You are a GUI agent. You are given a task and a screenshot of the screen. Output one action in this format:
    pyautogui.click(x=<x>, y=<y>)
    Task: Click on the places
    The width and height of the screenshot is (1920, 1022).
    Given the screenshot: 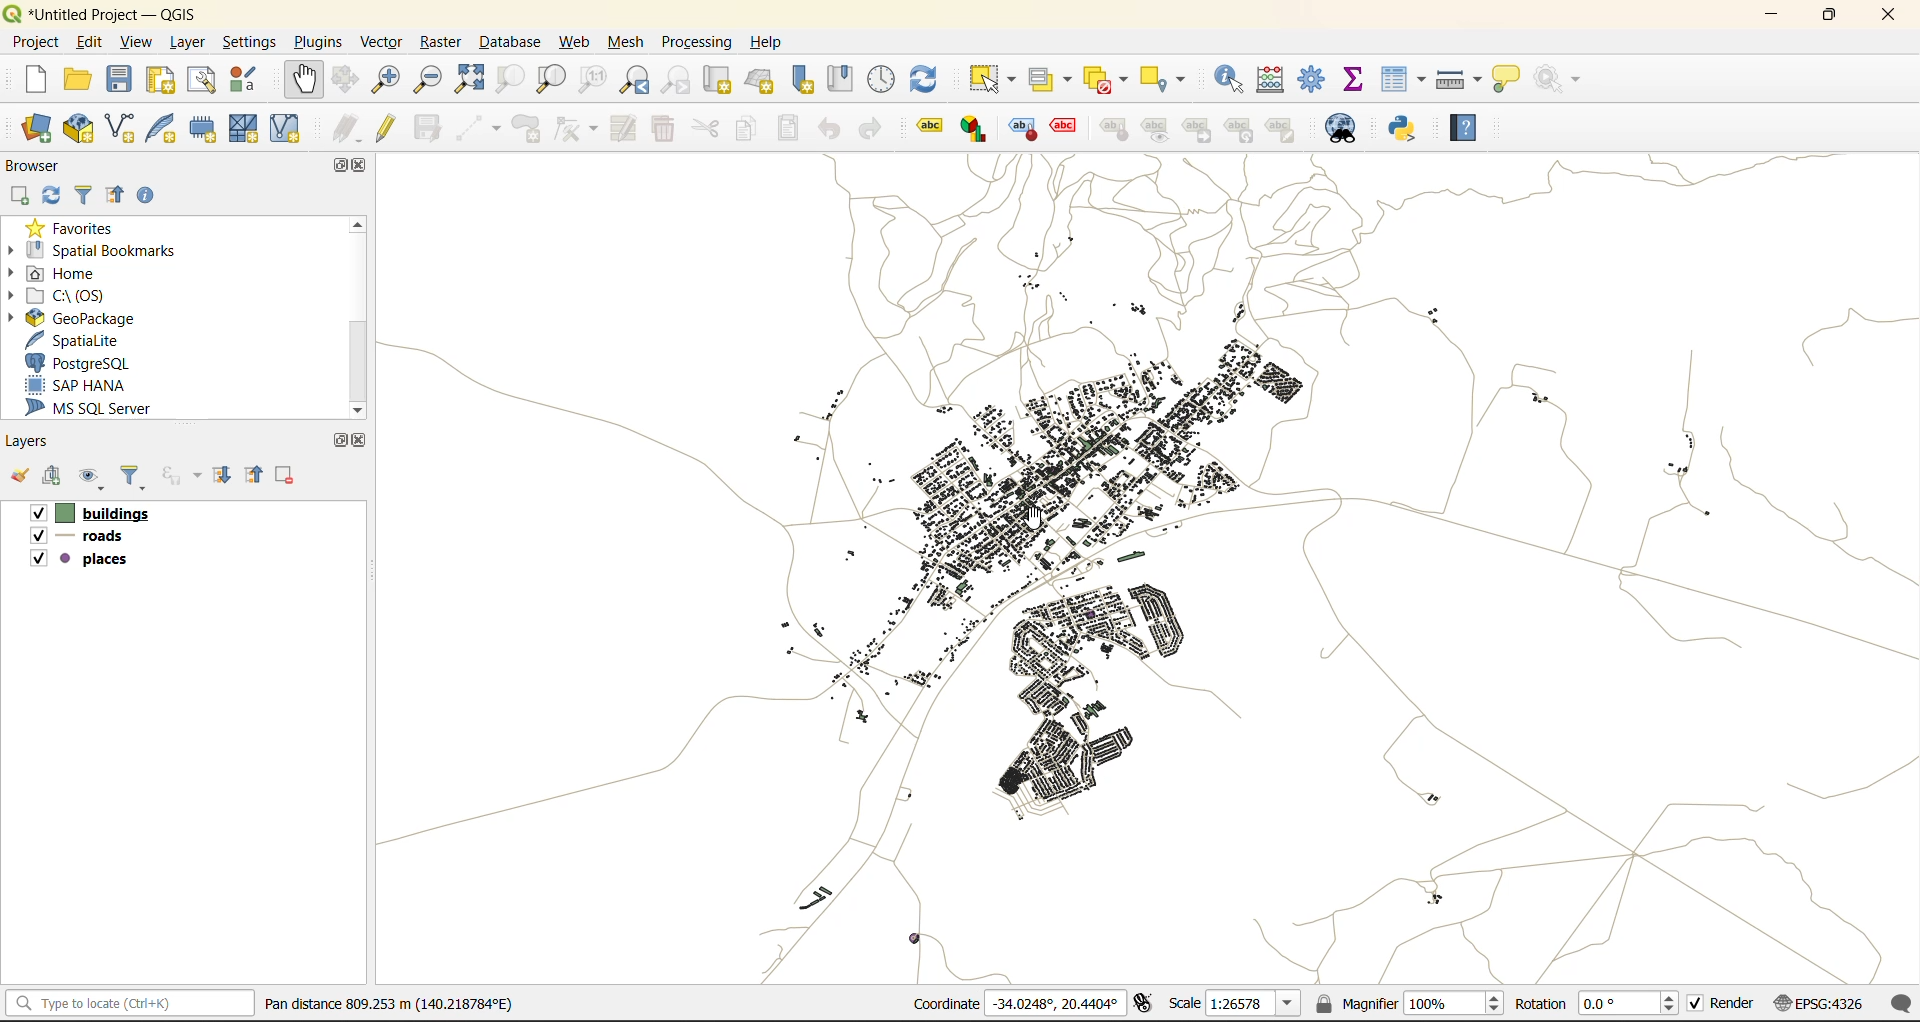 What is the action you would take?
    pyautogui.click(x=84, y=561)
    